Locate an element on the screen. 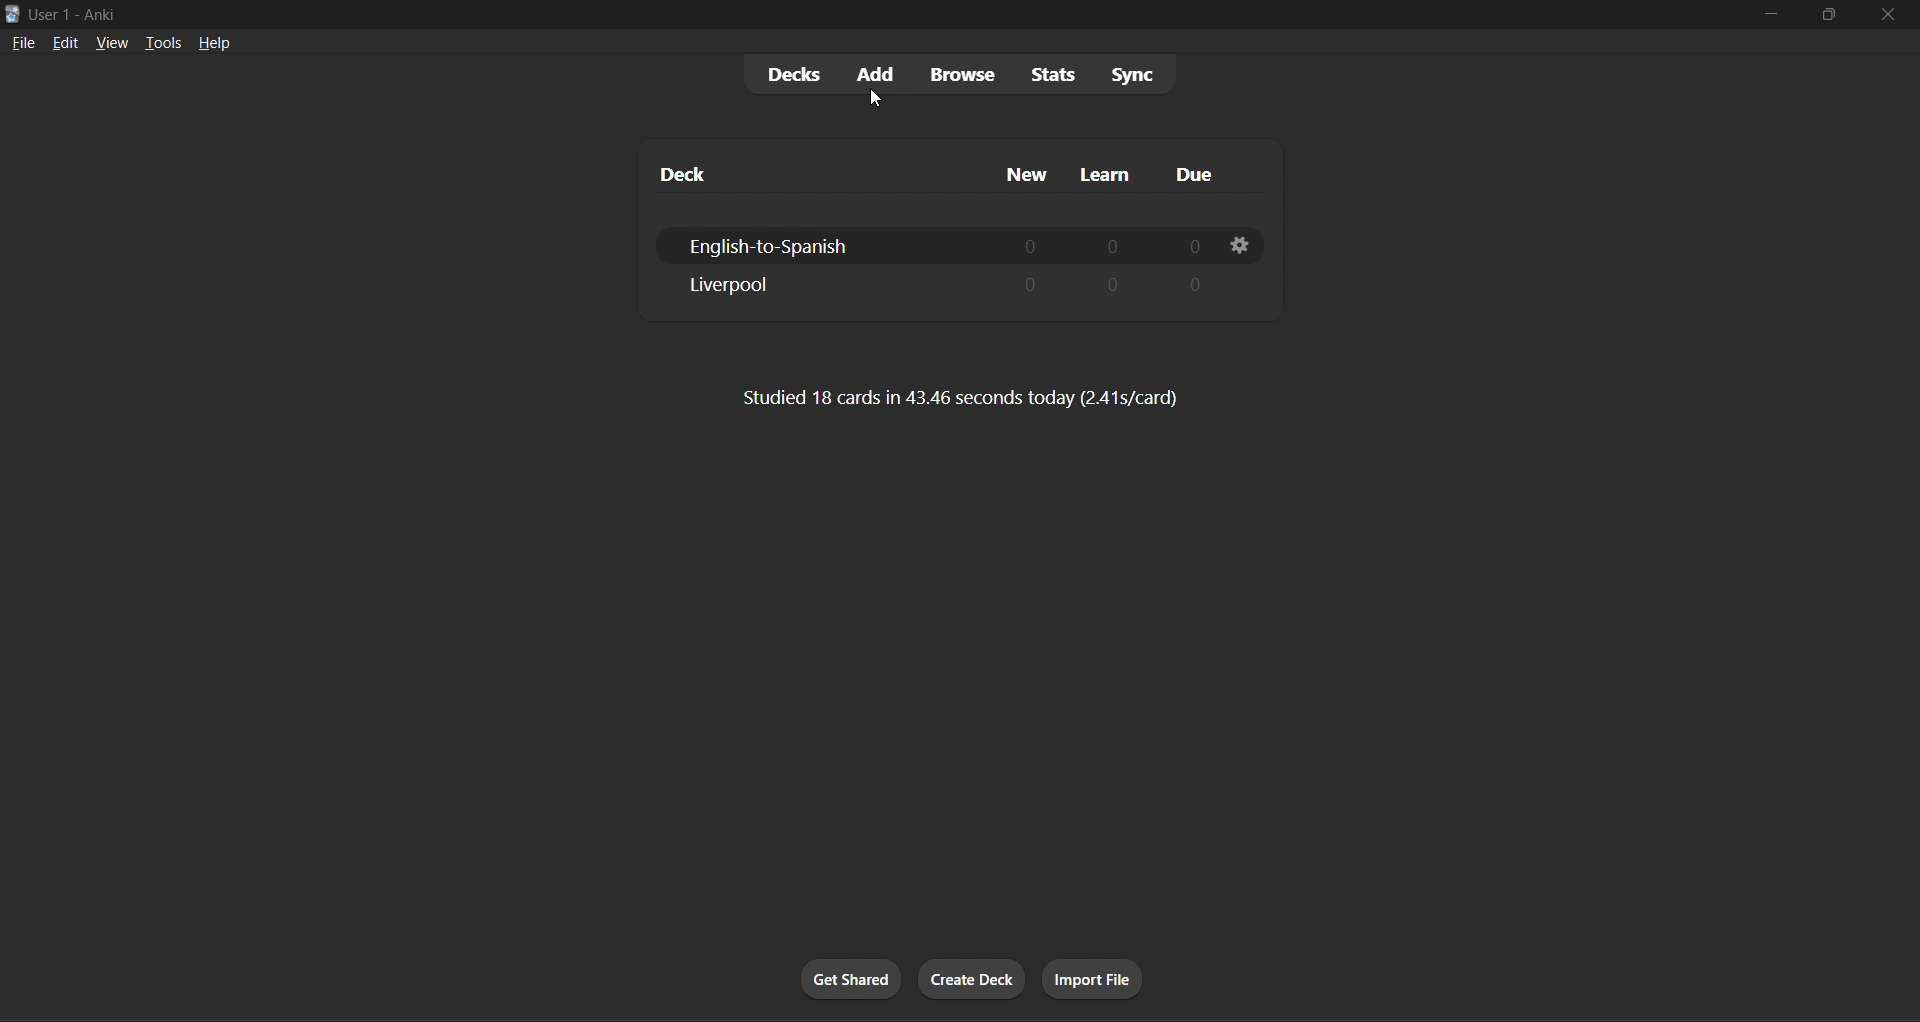 The width and height of the screenshot is (1920, 1022). due column is located at coordinates (1205, 176).